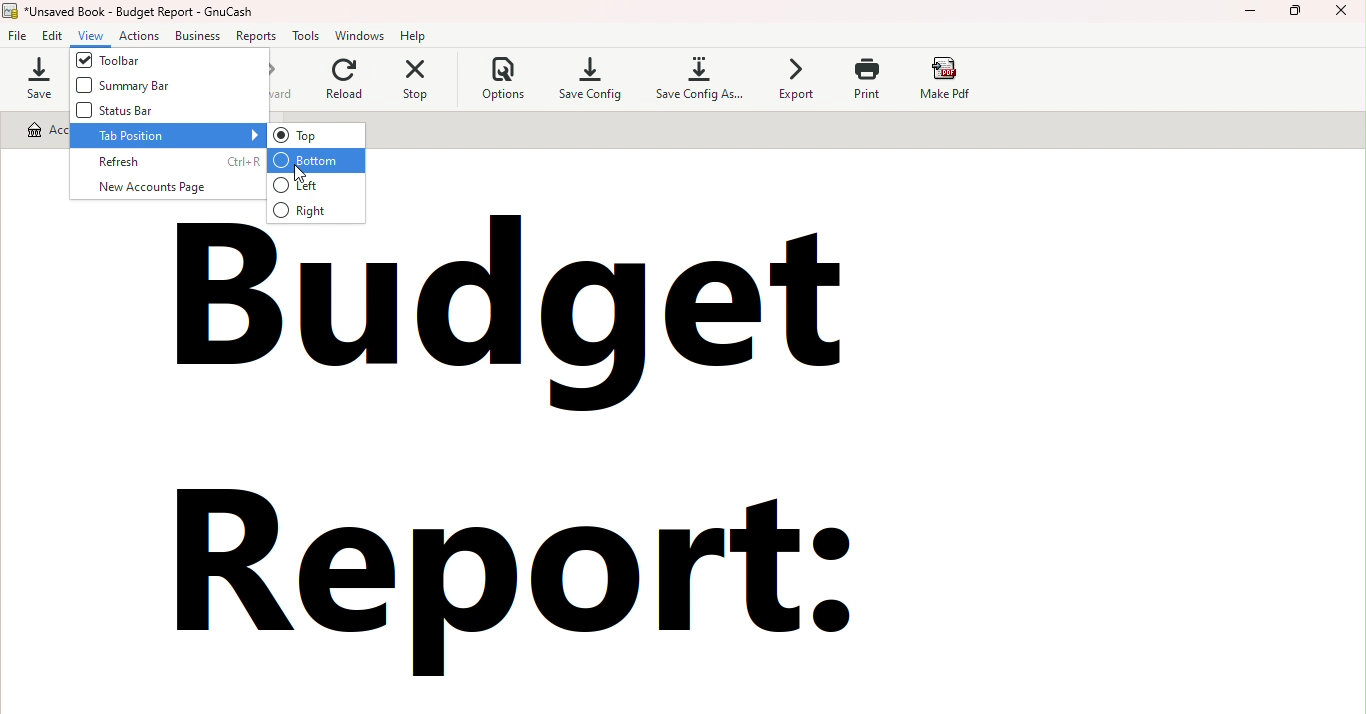  Describe the element at coordinates (308, 175) in the screenshot. I see `Cursor` at that location.